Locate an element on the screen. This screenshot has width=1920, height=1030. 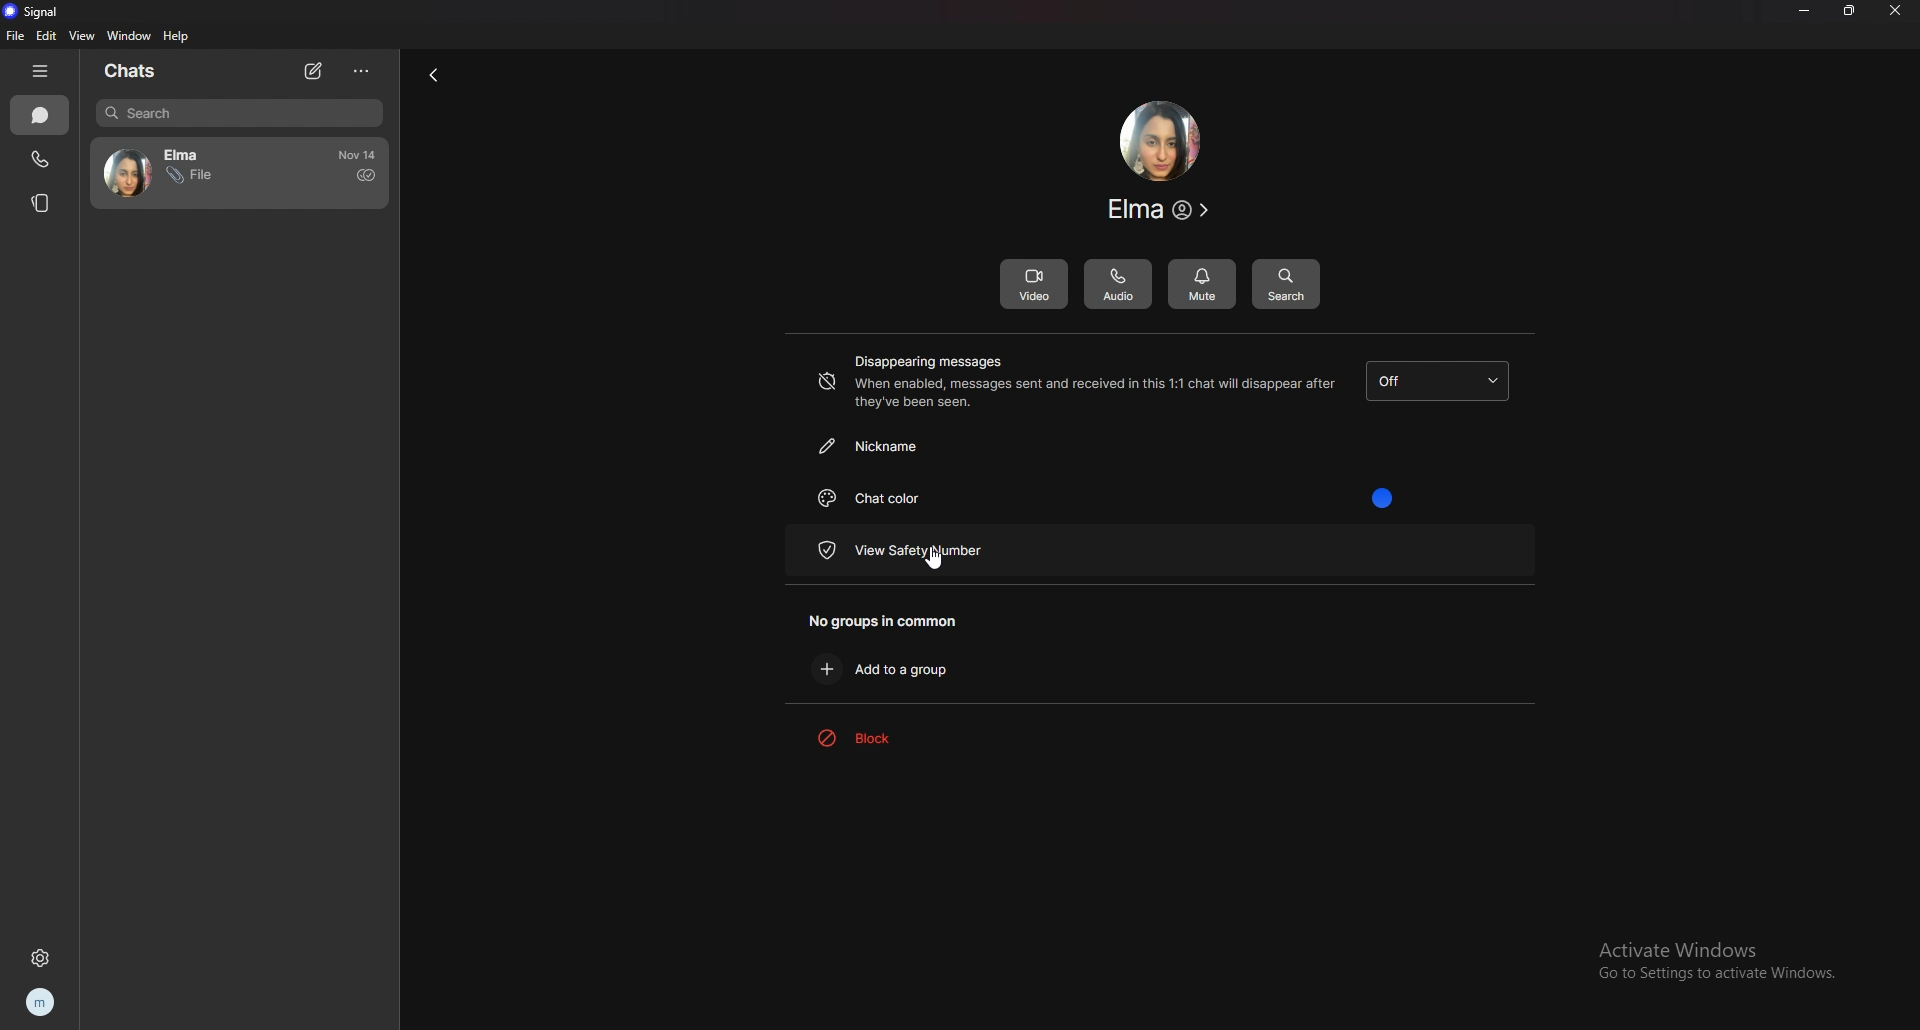
video call is located at coordinates (1033, 283).